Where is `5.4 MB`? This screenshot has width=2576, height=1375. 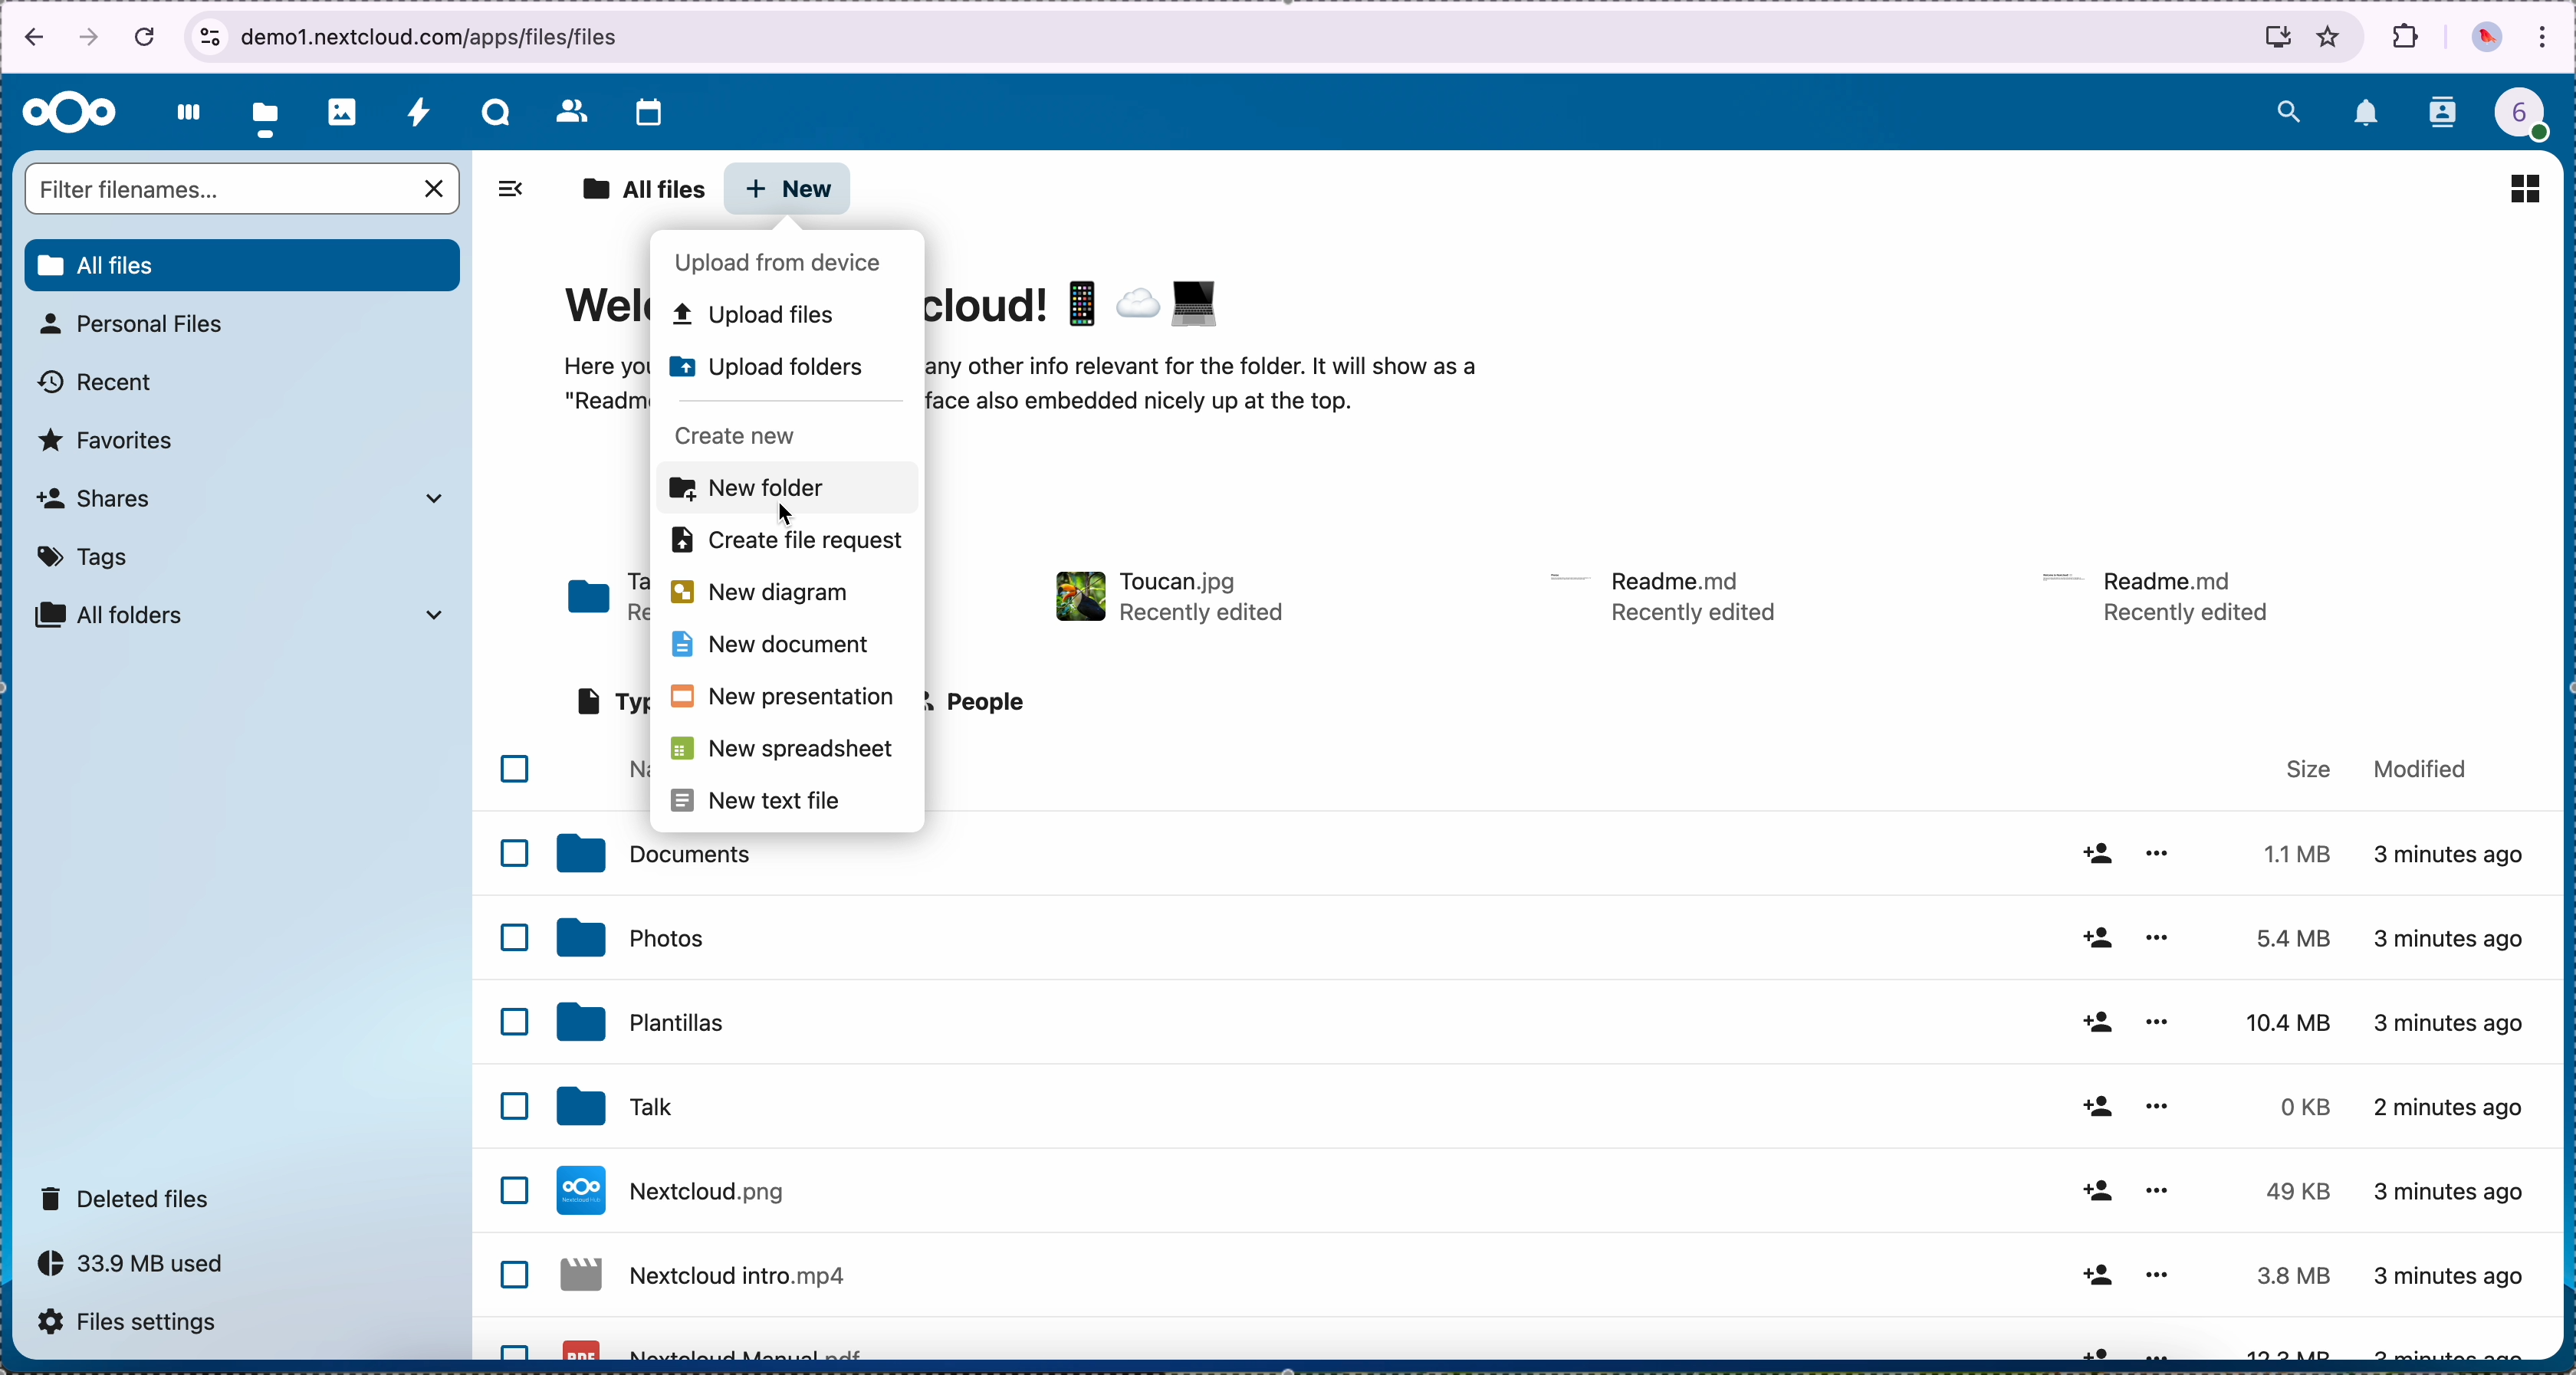 5.4 MB is located at coordinates (2278, 939).